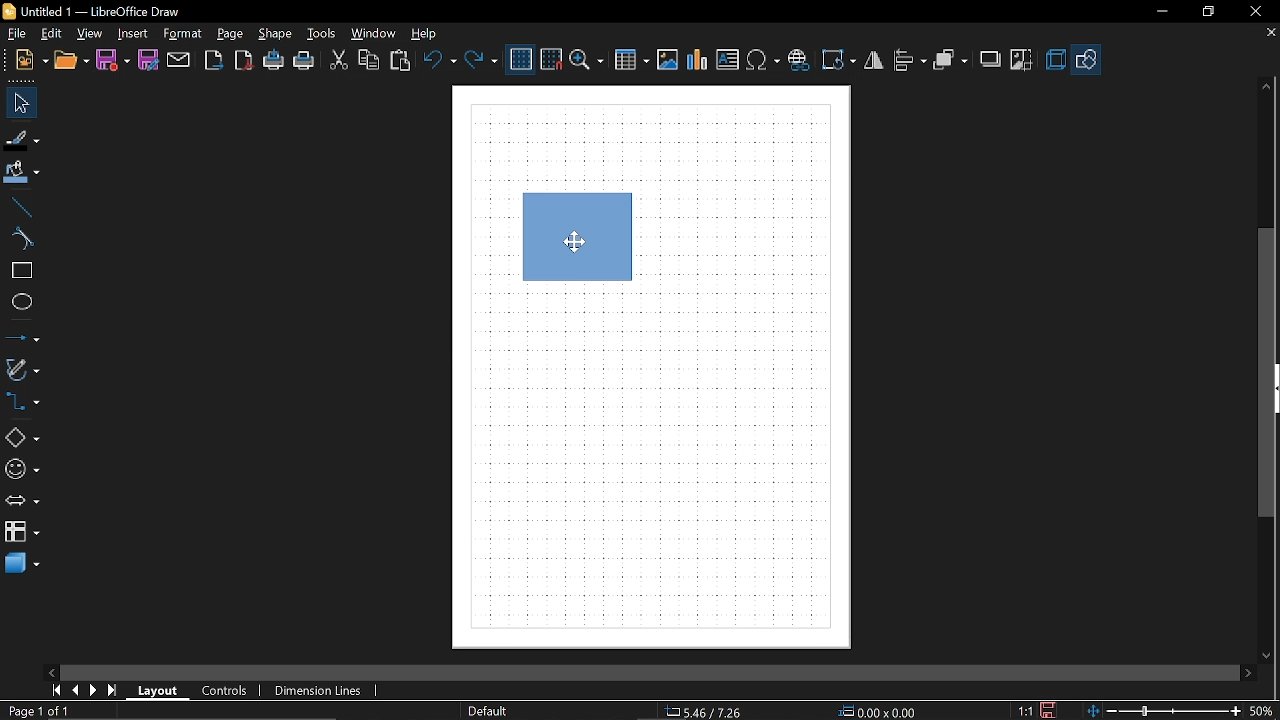  I want to click on Format, so click(182, 35).